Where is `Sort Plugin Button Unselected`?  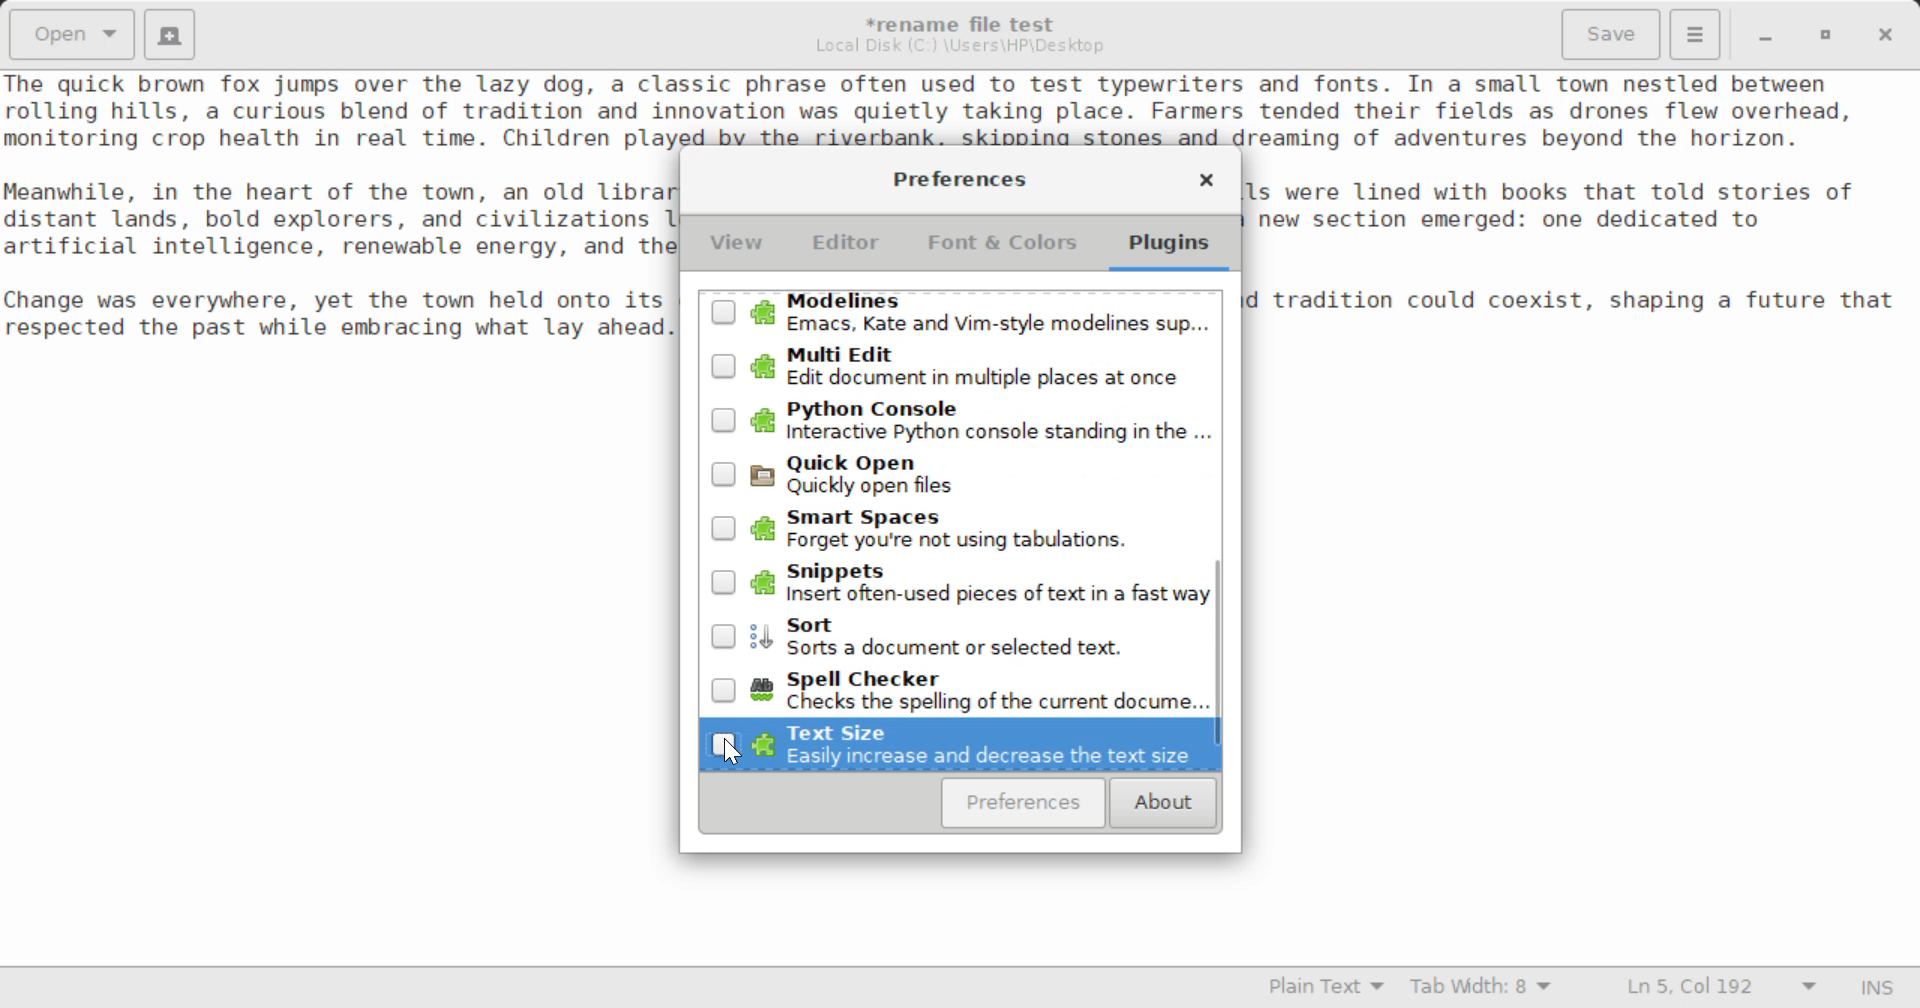
Sort Plugin Button Unselected is located at coordinates (962, 638).